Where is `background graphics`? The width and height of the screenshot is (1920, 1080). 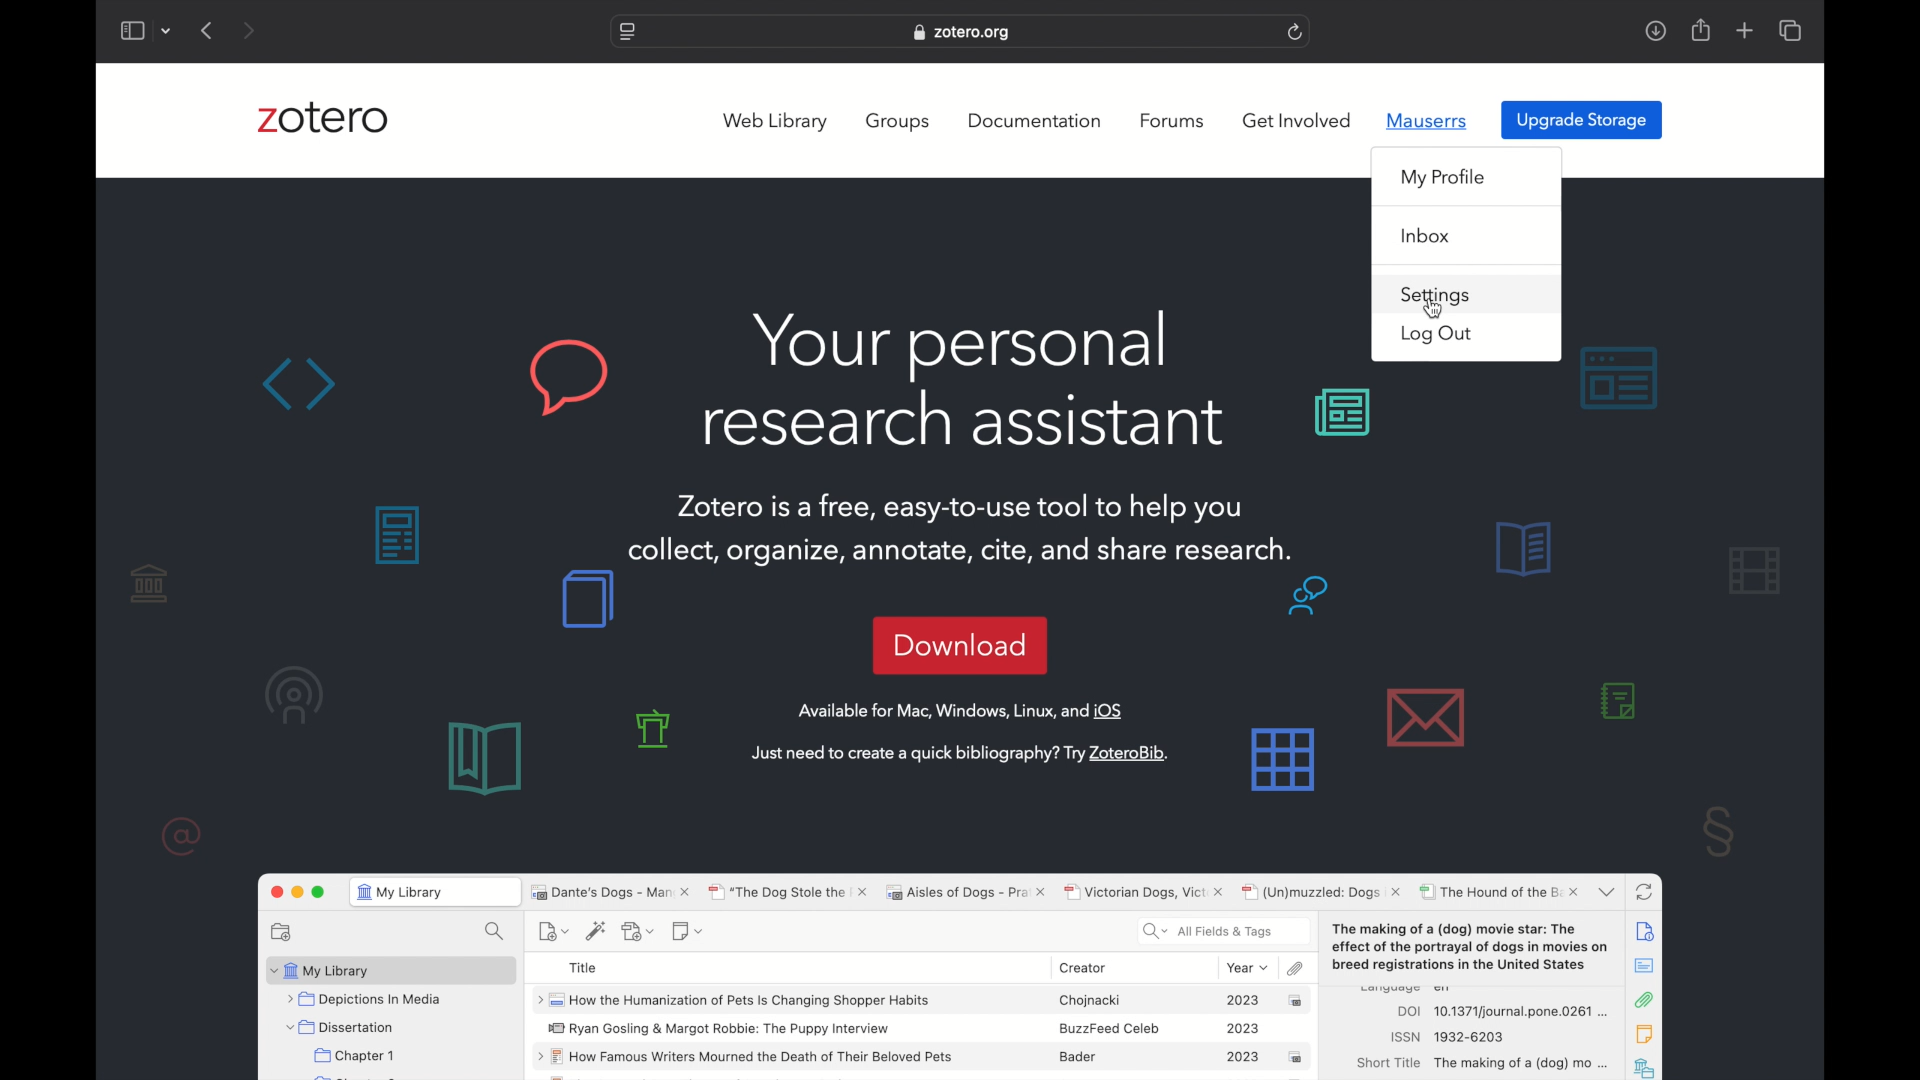 background graphics is located at coordinates (430, 377).